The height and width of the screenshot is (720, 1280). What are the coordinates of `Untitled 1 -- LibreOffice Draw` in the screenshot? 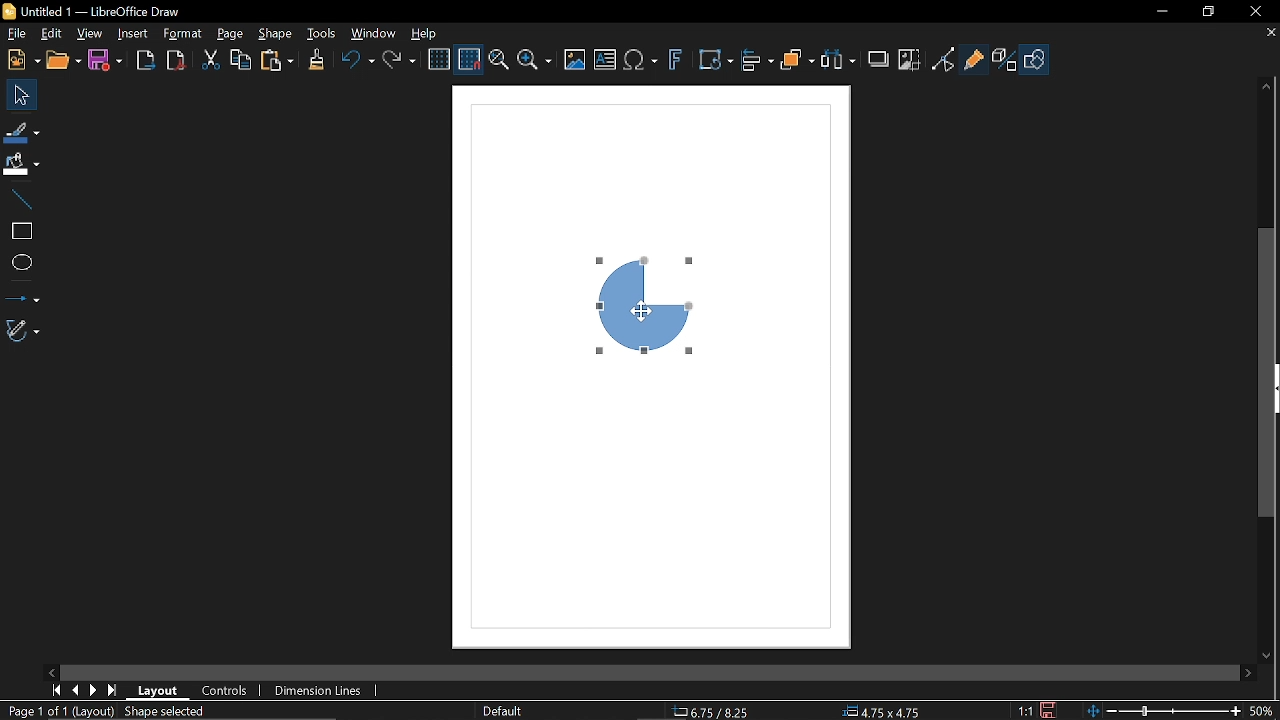 It's located at (112, 10).